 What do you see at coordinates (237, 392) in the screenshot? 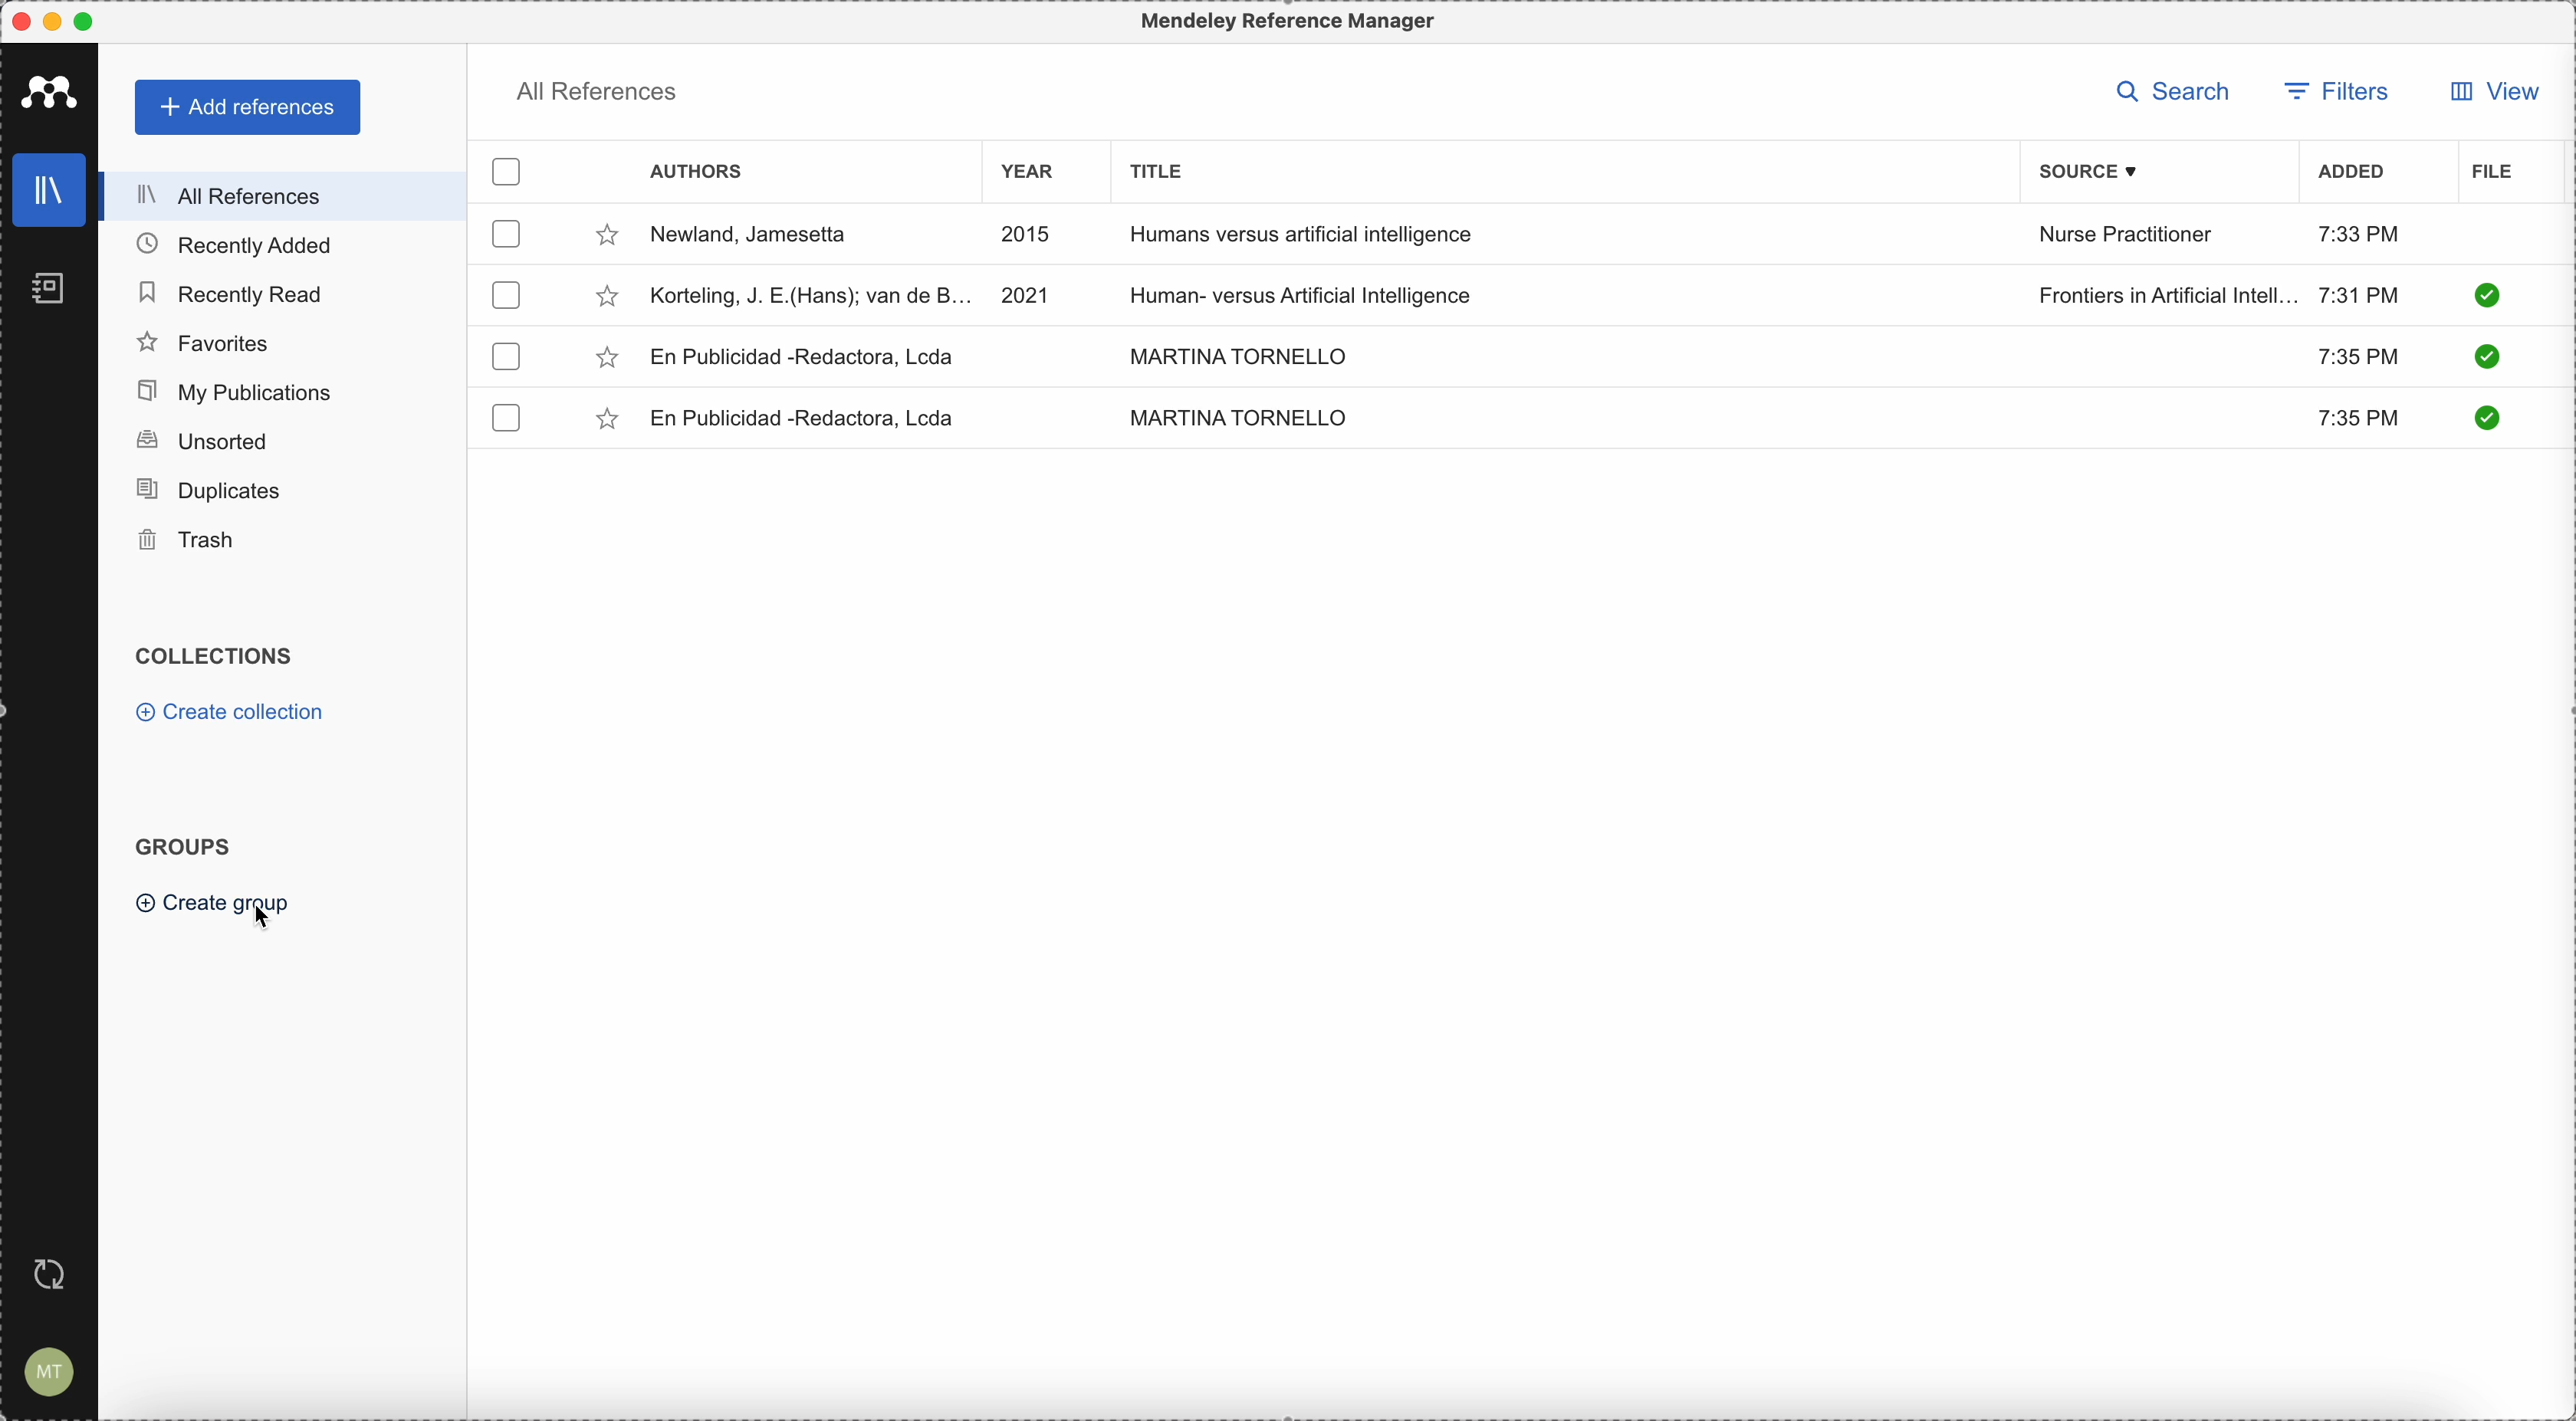
I see `my publications` at bounding box center [237, 392].